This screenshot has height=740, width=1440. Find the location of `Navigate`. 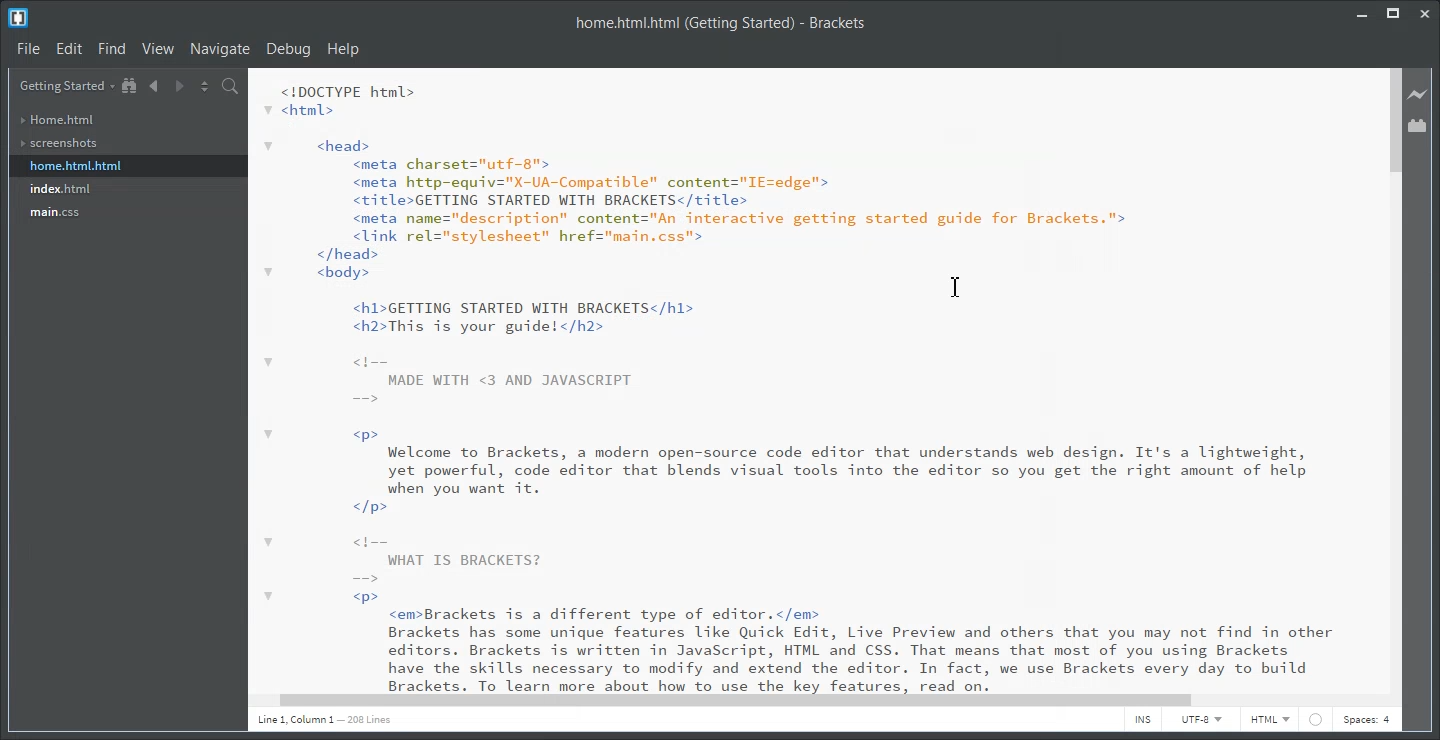

Navigate is located at coordinates (220, 48).